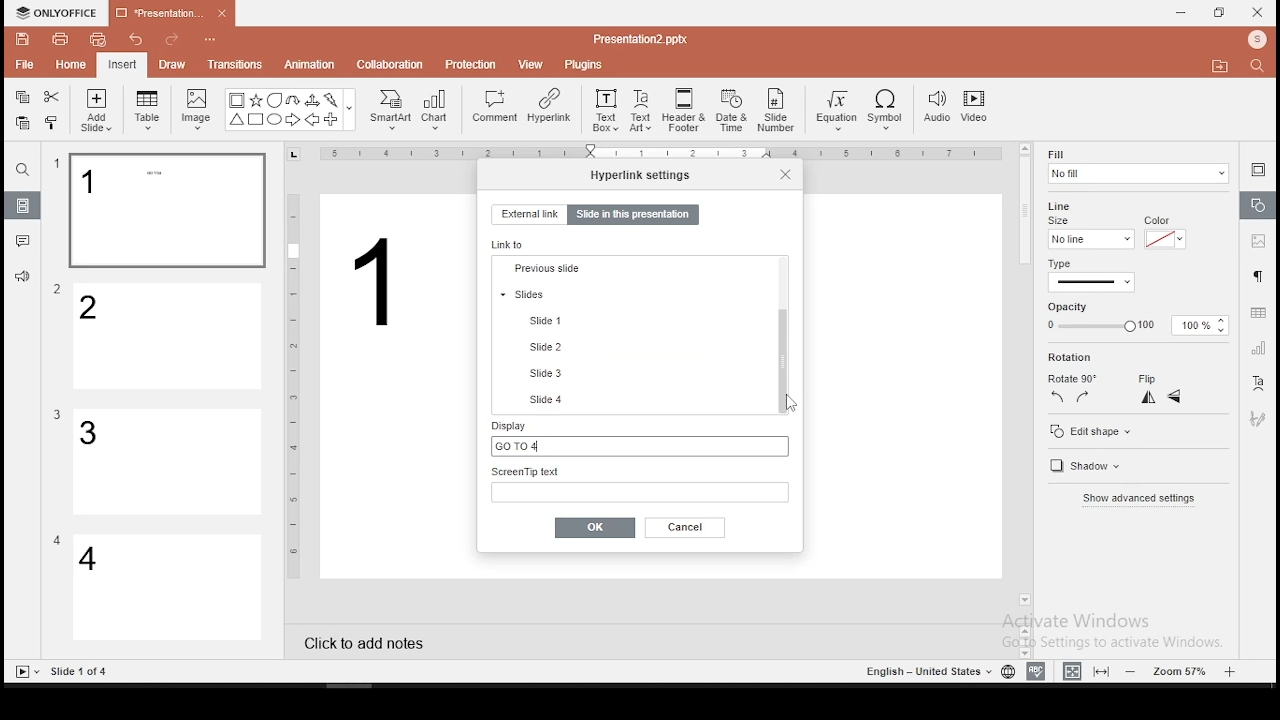  What do you see at coordinates (57, 540) in the screenshot?
I see `` at bounding box center [57, 540].